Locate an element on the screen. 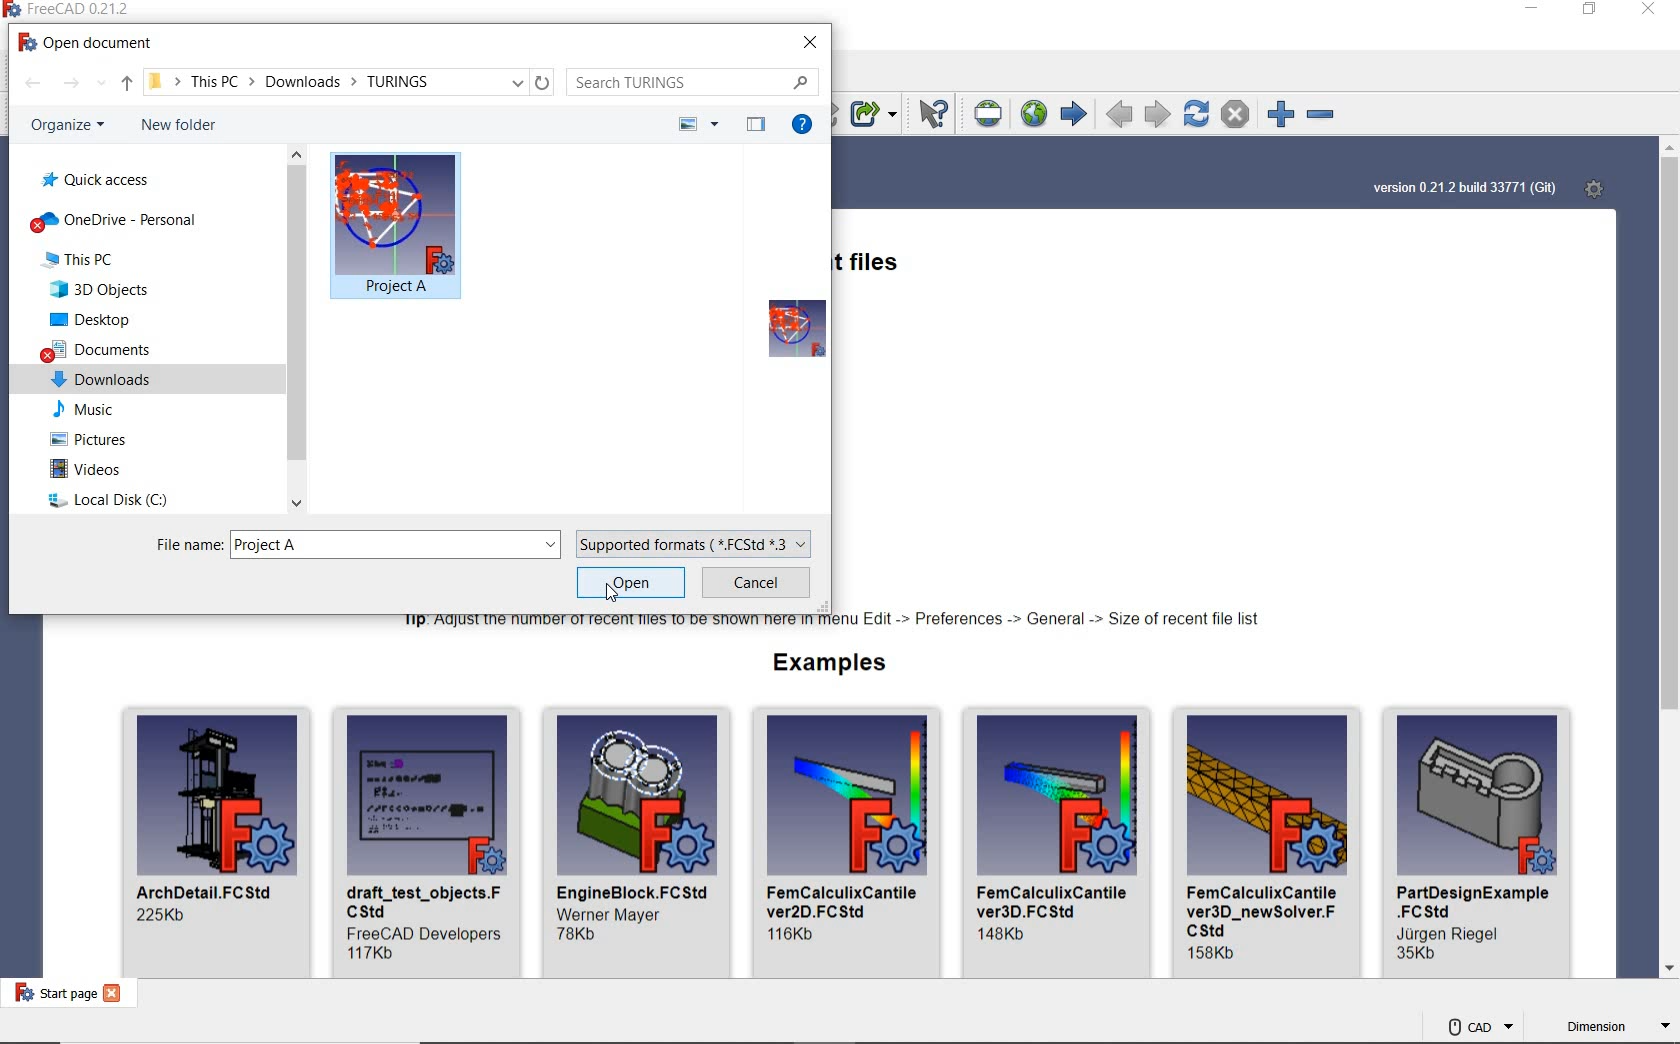  image is located at coordinates (638, 793).